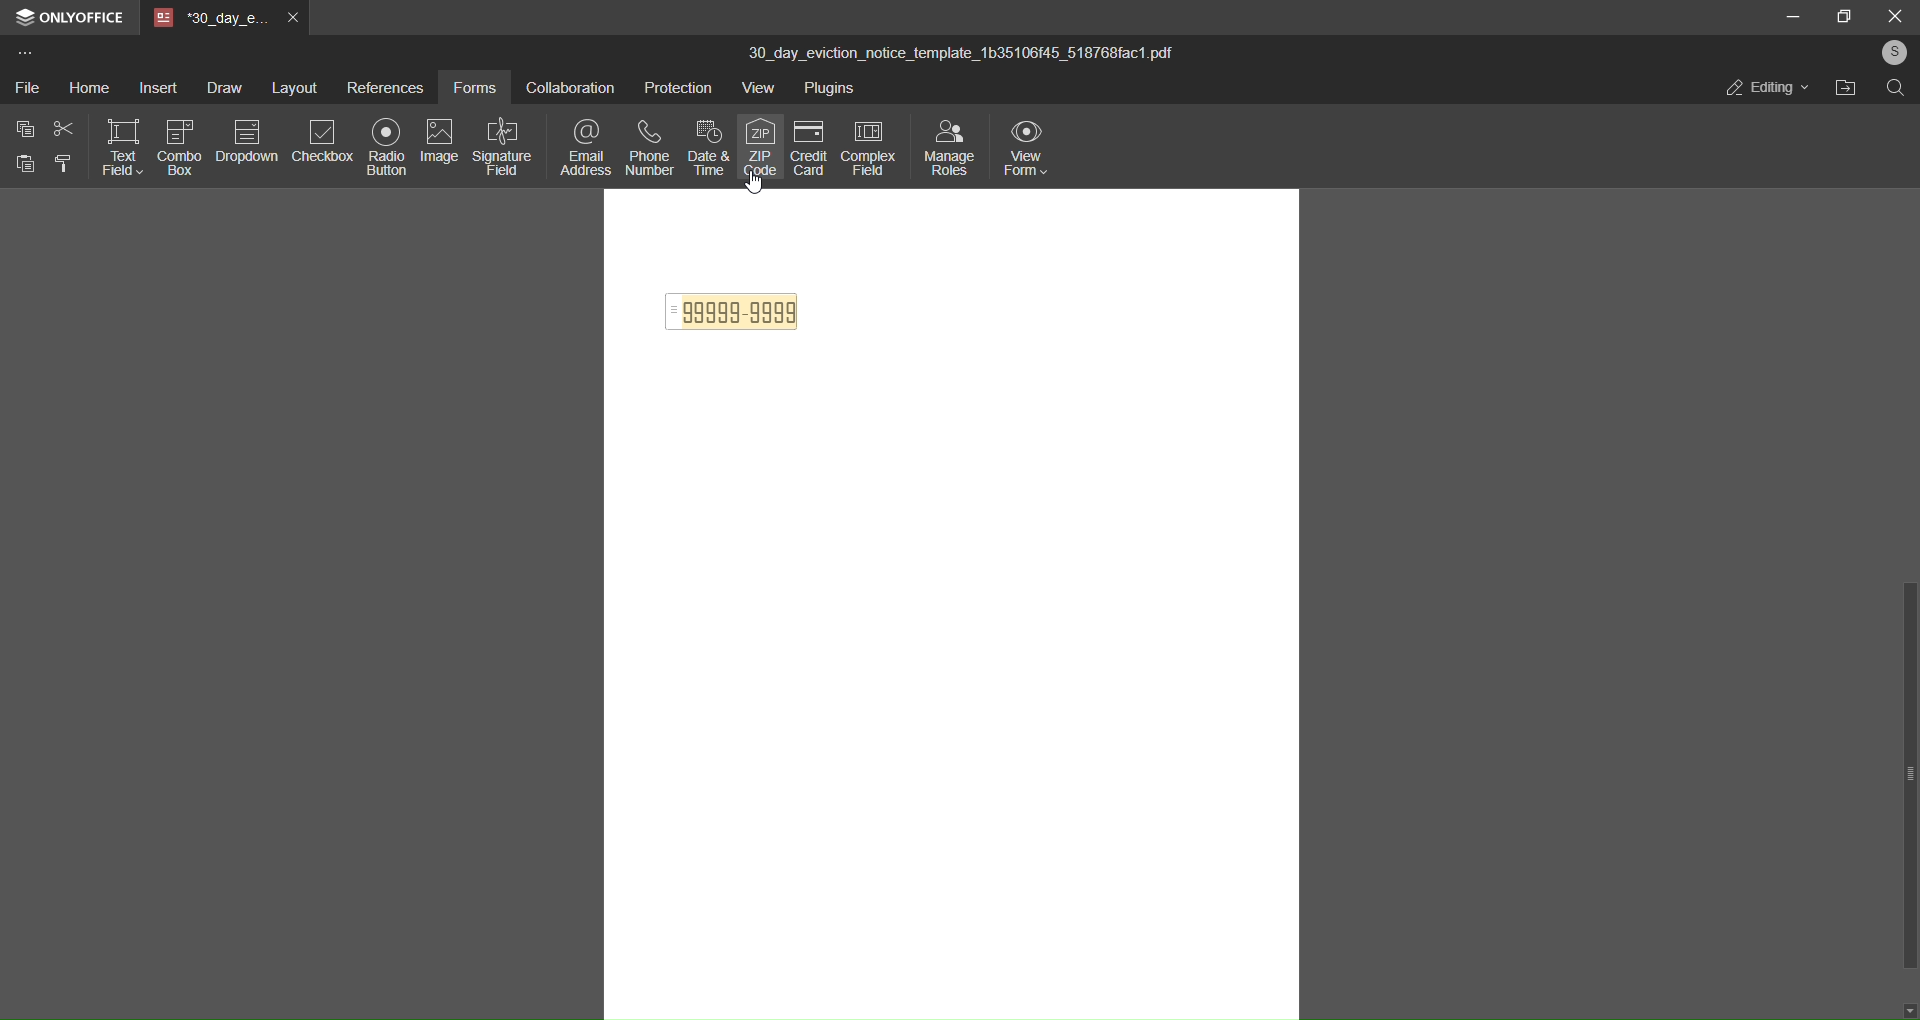 This screenshot has height=1020, width=1920. Describe the element at coordinates (1916, 606) in the screenshot. I see `scroll bar` at that location.